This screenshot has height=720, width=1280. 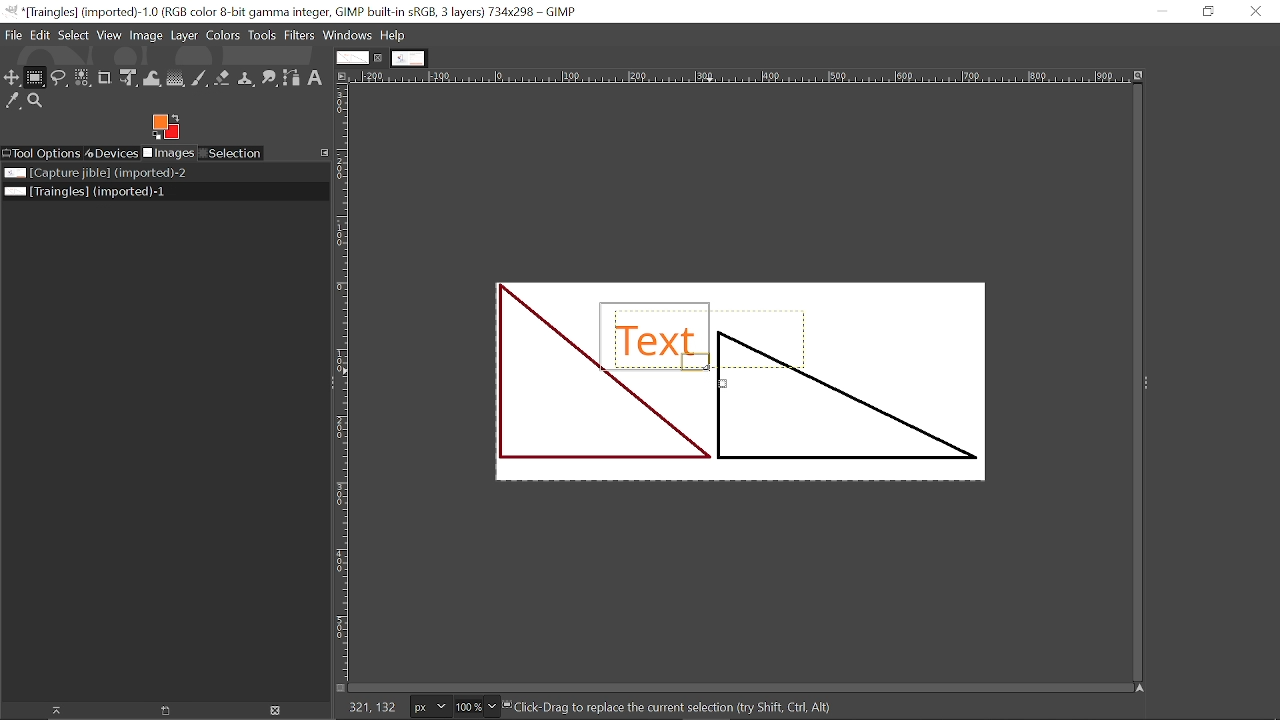 I want to click on Delete Image, so click(x=274, y=710).